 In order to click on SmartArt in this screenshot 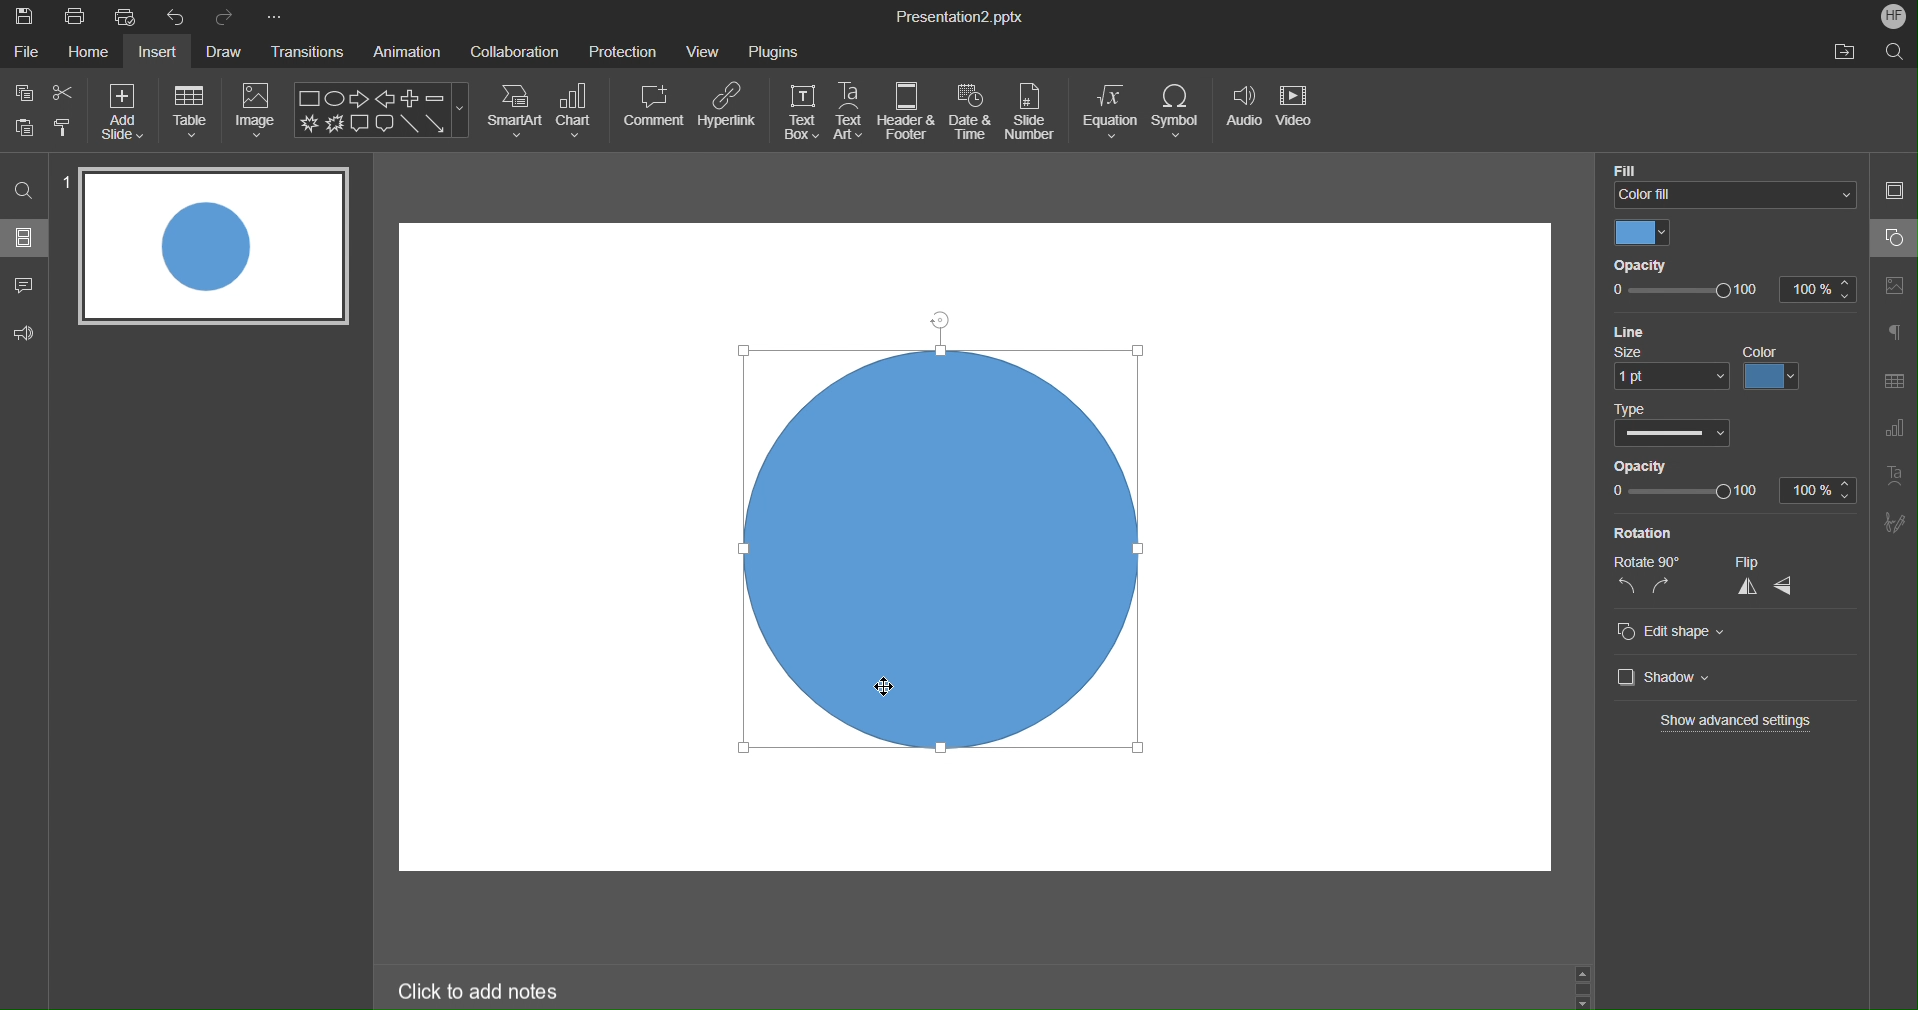, I will do `click(515, 110)`.